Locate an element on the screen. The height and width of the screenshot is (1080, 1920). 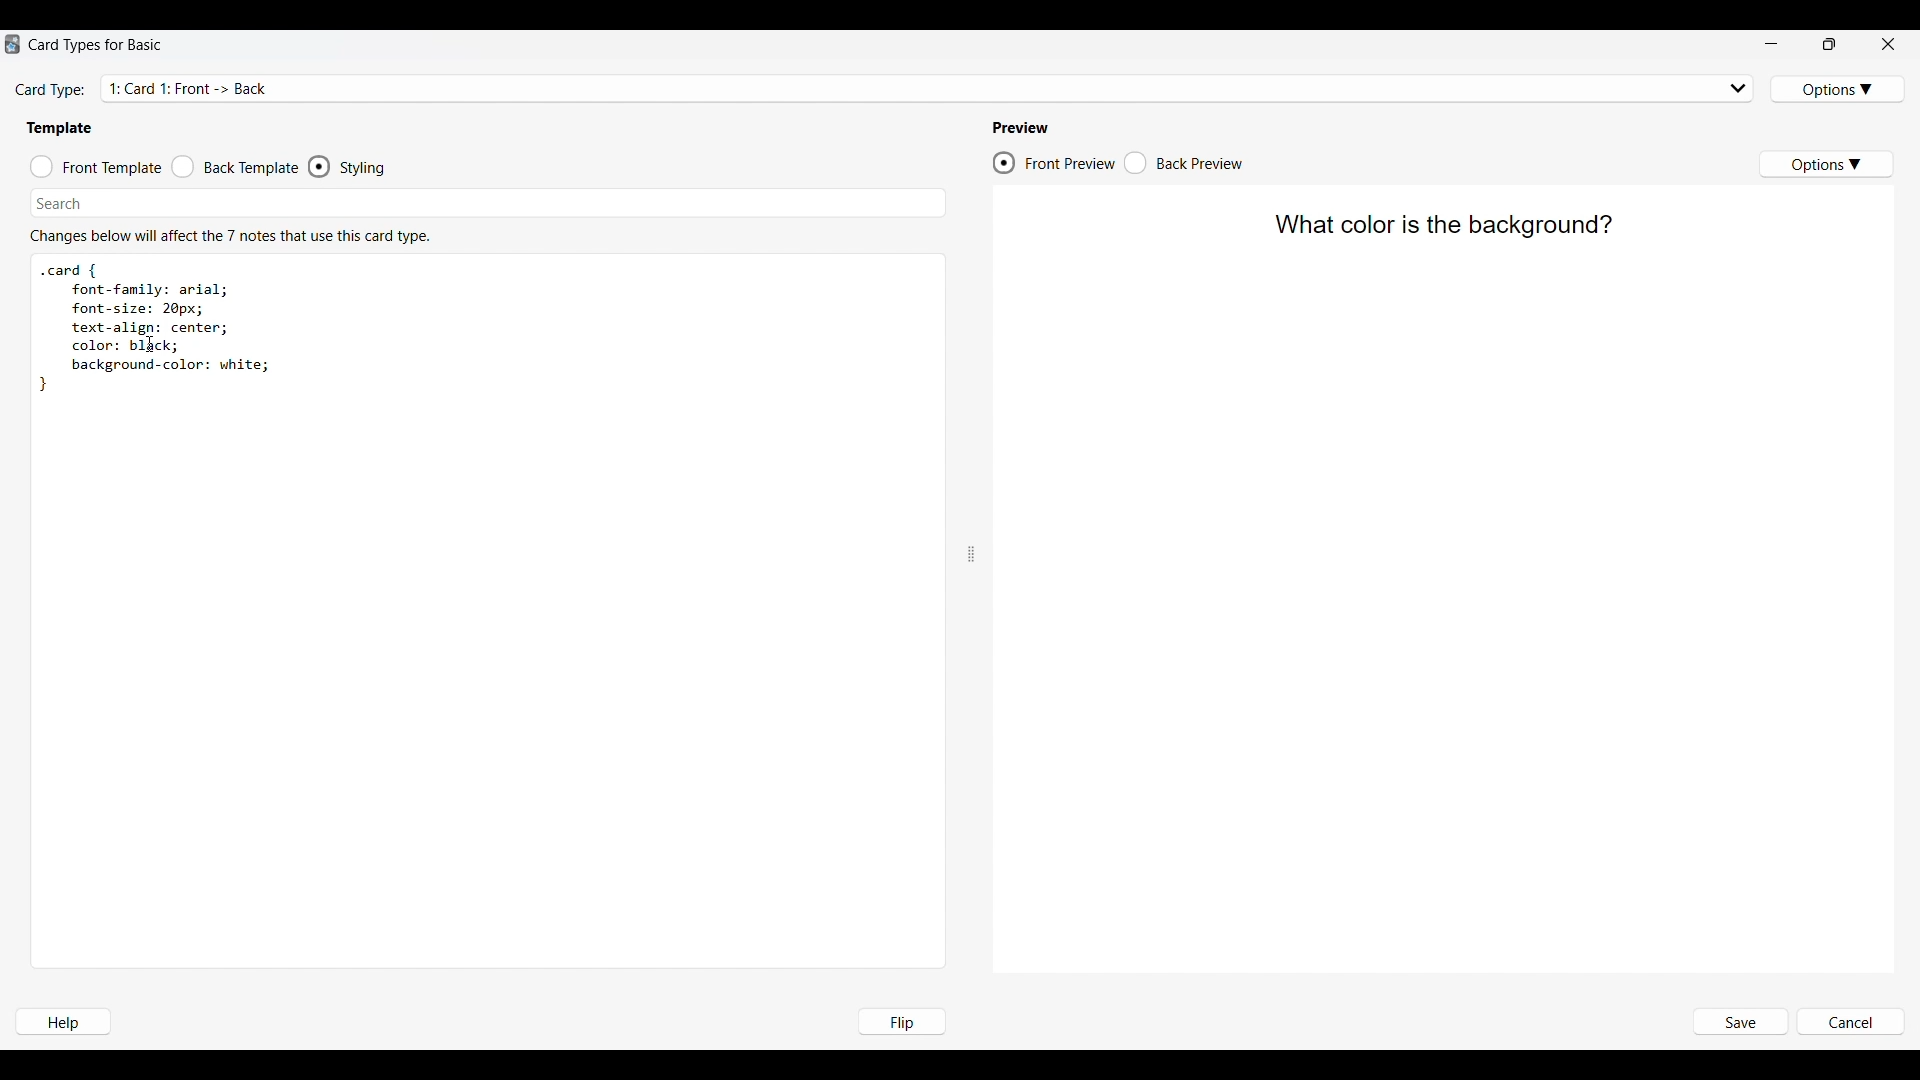
Indicates Preview section is located at coordinates (1024, 128).